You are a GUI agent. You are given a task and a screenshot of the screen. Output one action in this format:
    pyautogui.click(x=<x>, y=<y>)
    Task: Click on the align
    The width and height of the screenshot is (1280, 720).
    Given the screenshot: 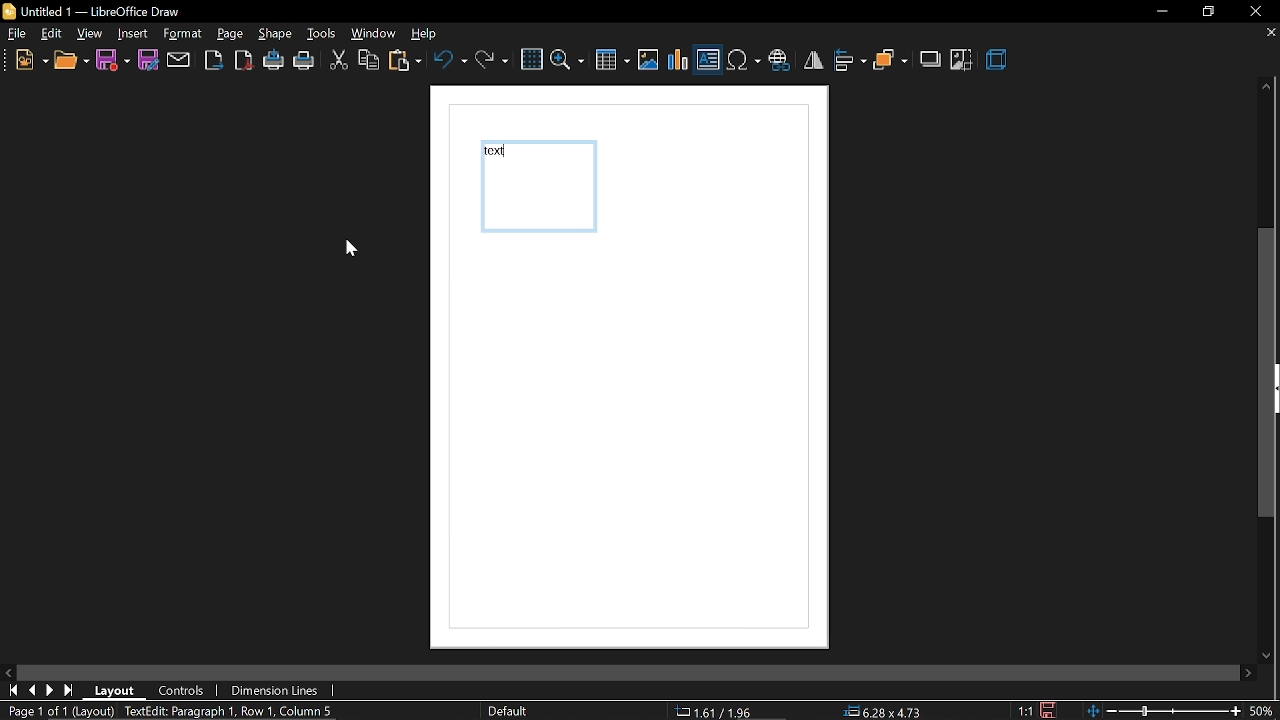 What is the action you would take?
    pyautogui.click(x=850, y=60)
    